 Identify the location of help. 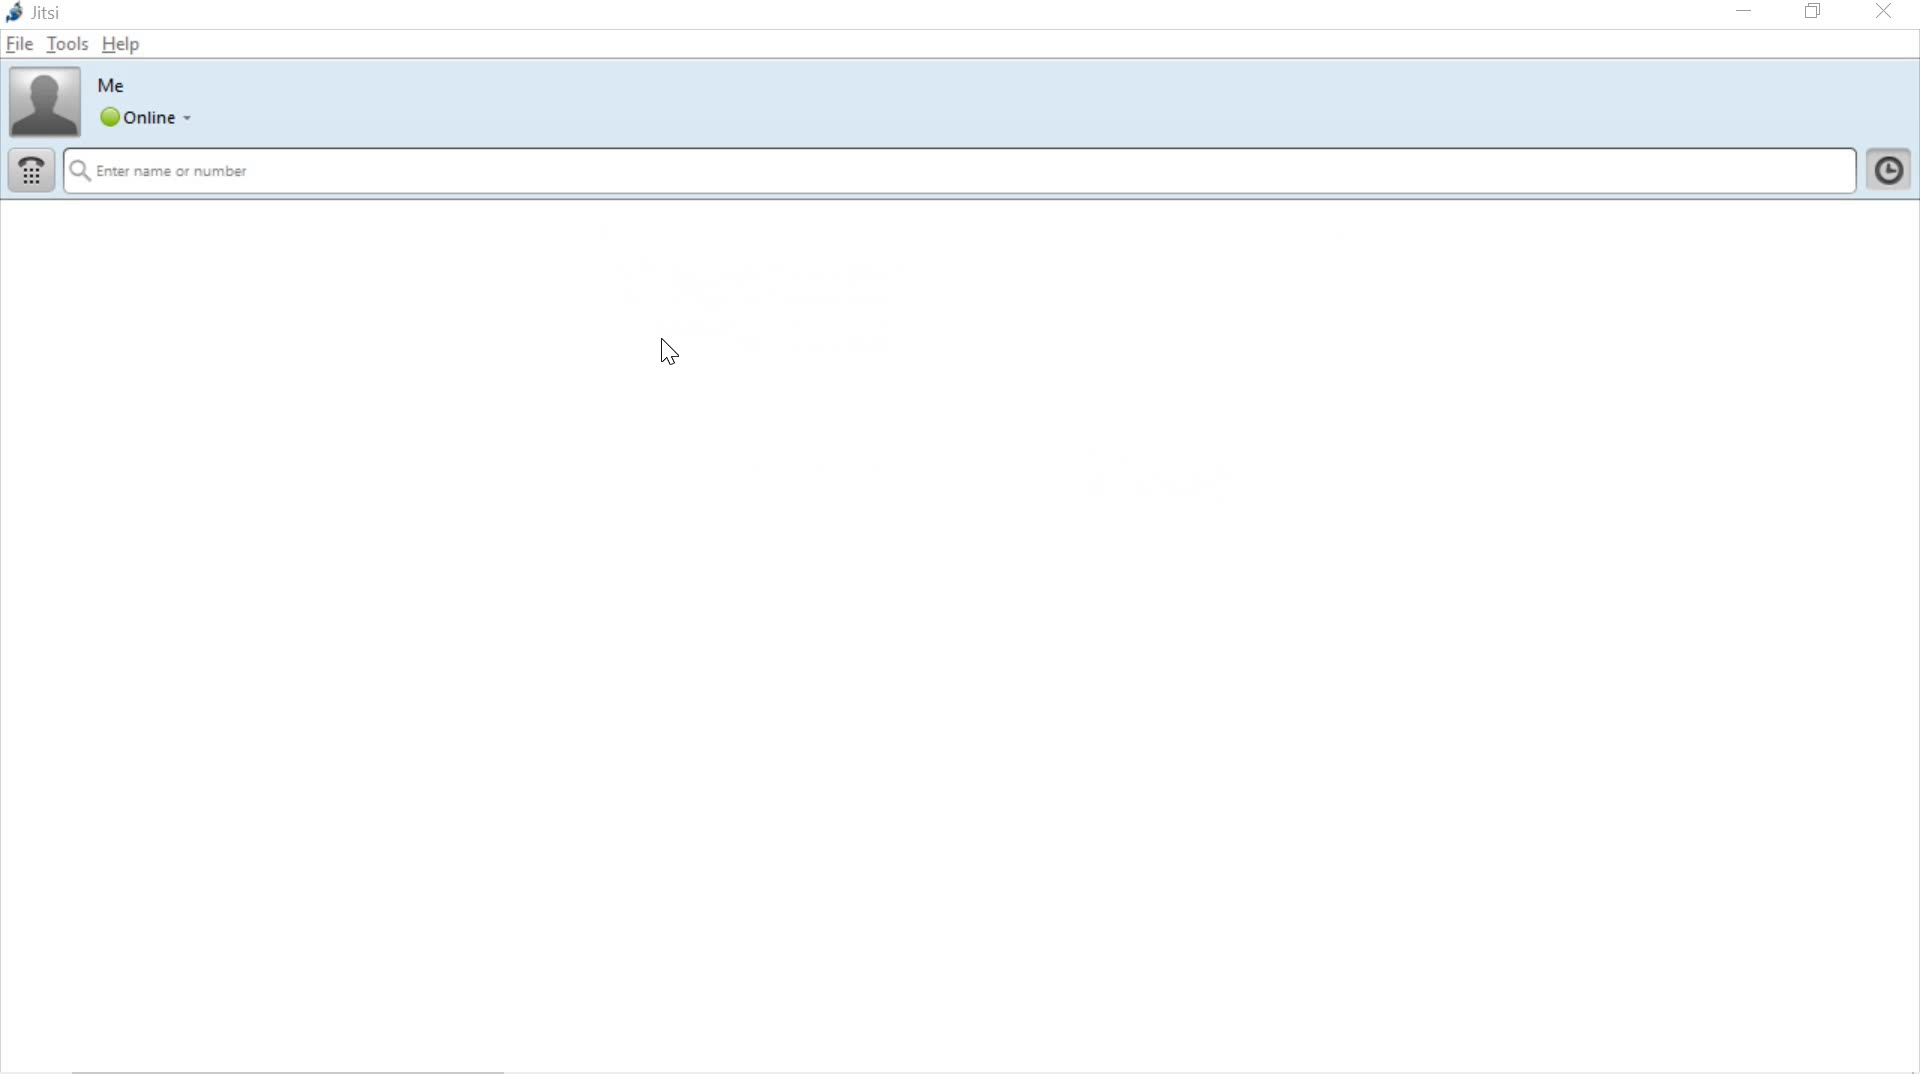
(118, 44).